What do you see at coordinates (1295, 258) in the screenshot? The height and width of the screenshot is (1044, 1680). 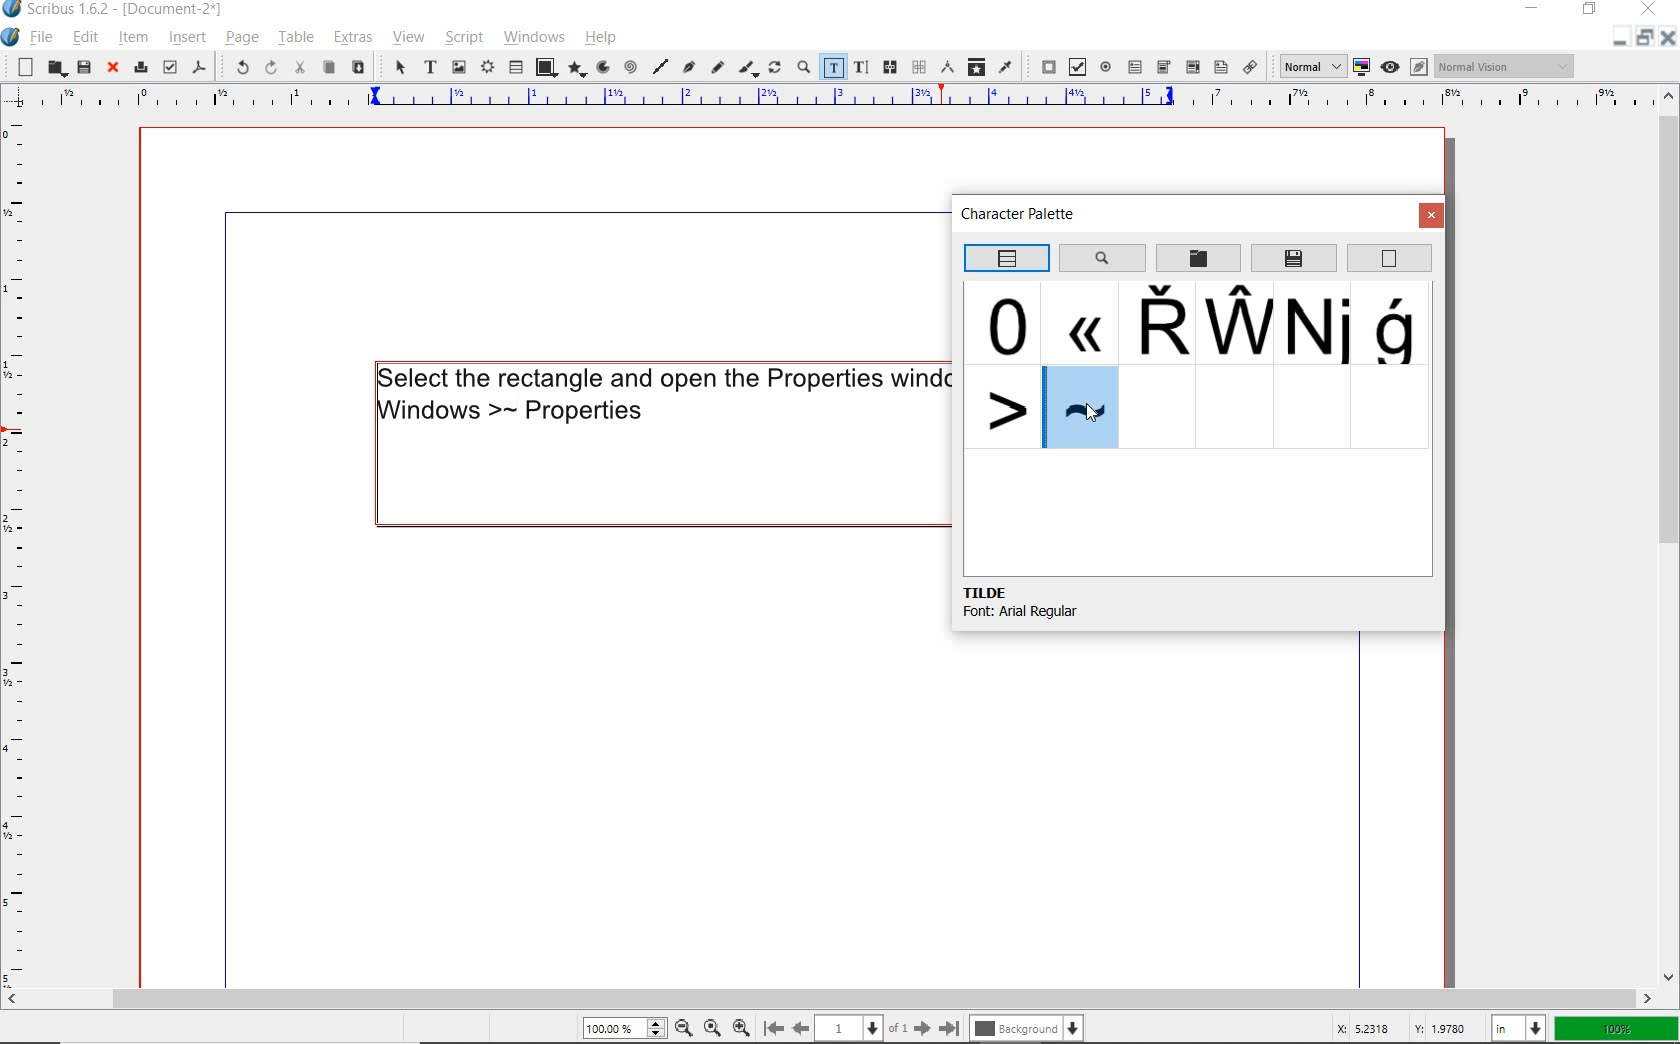 I see `save the character palette` at bounding box center [1295, 258].